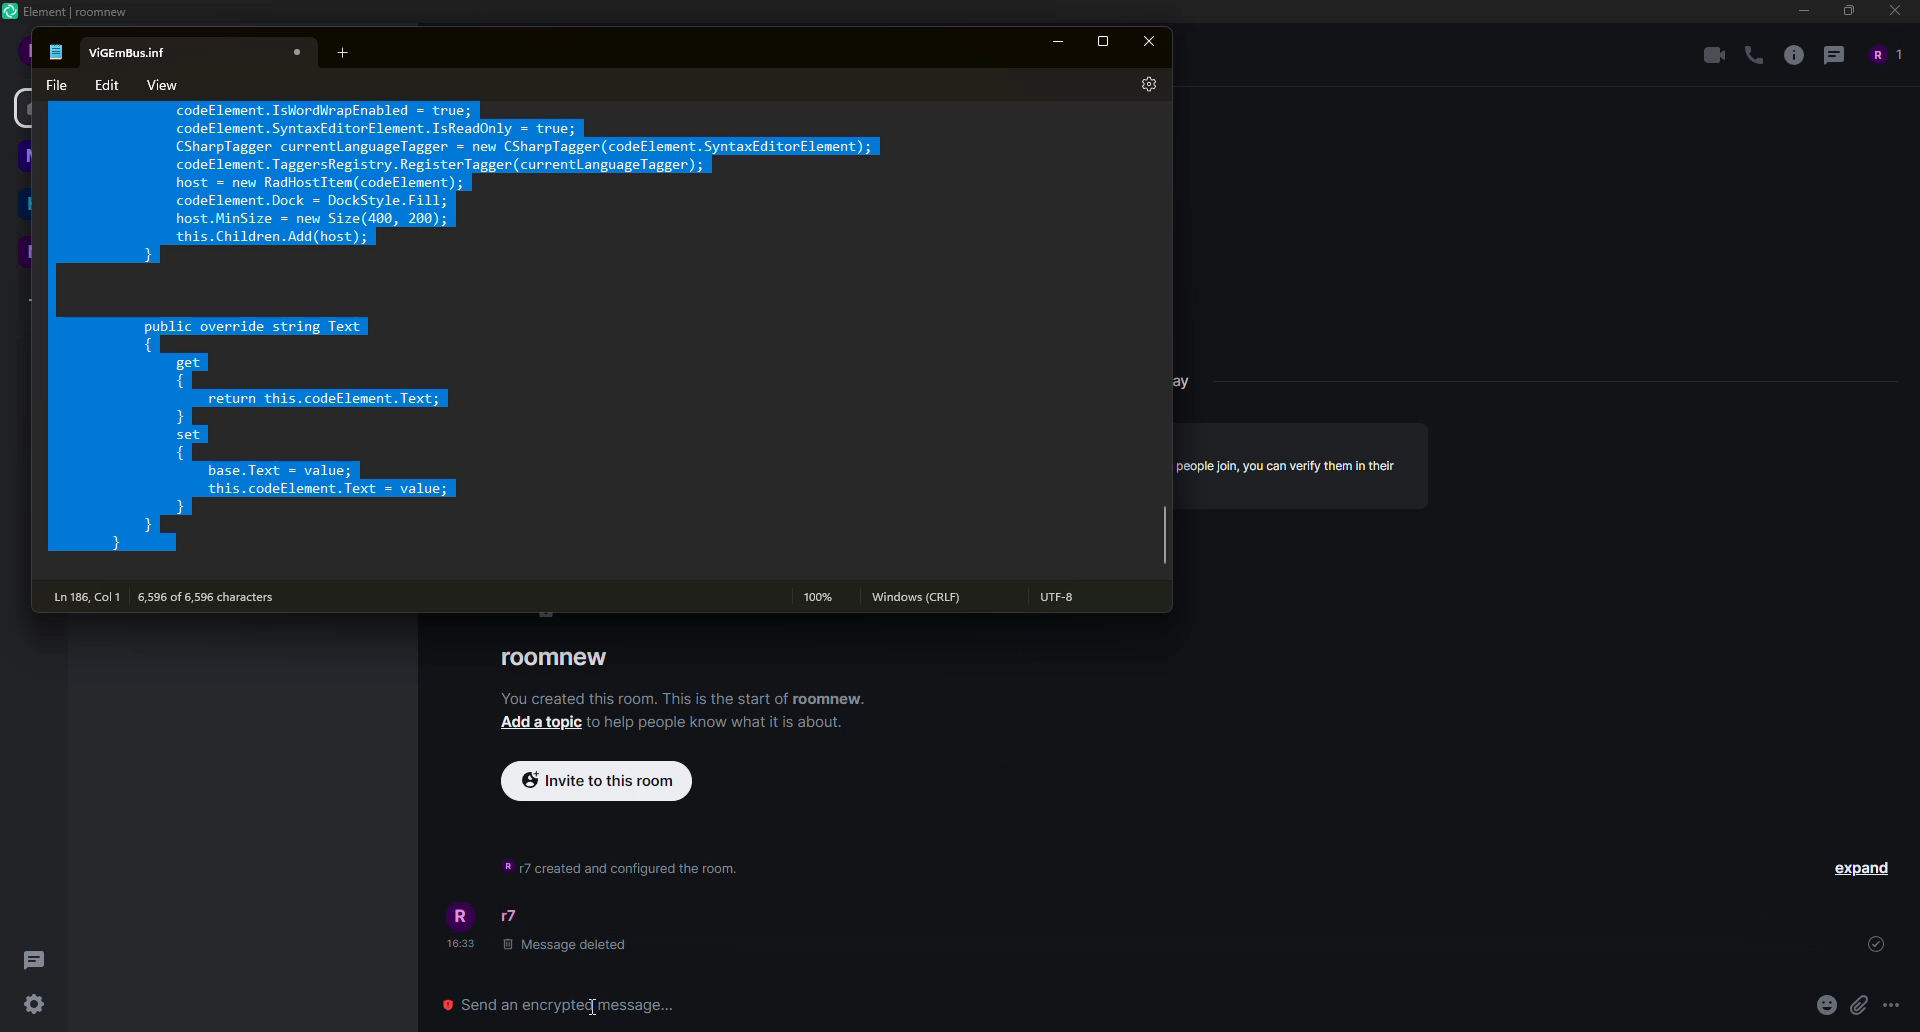 Image resolution: width=1920 pixels, height=1032 pixels. Describe the element at coordinates (588, 1007) in the screenshot. I see `cursor` at that location.